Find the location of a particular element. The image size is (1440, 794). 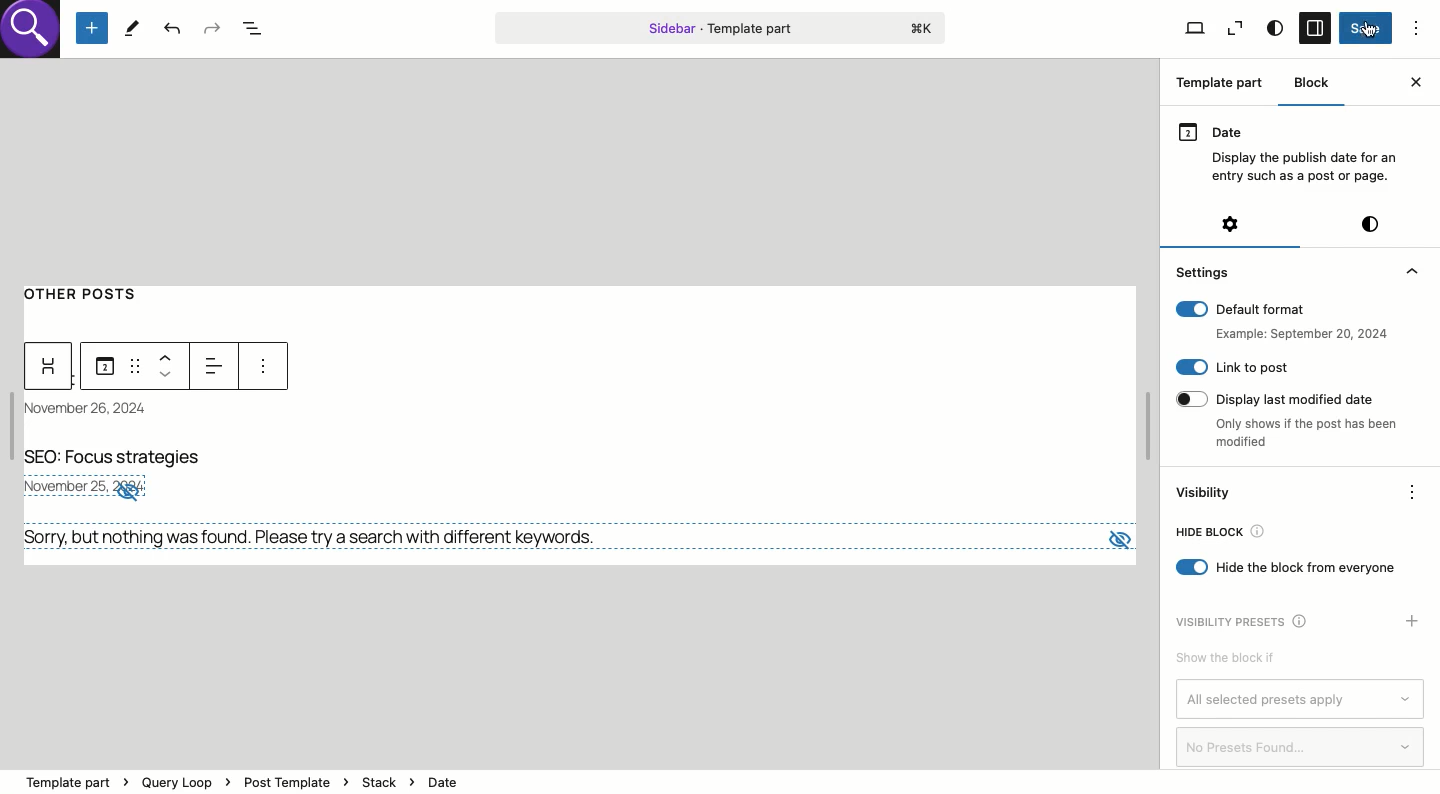

Visibility presets  is located at coordinates (1248, 620).